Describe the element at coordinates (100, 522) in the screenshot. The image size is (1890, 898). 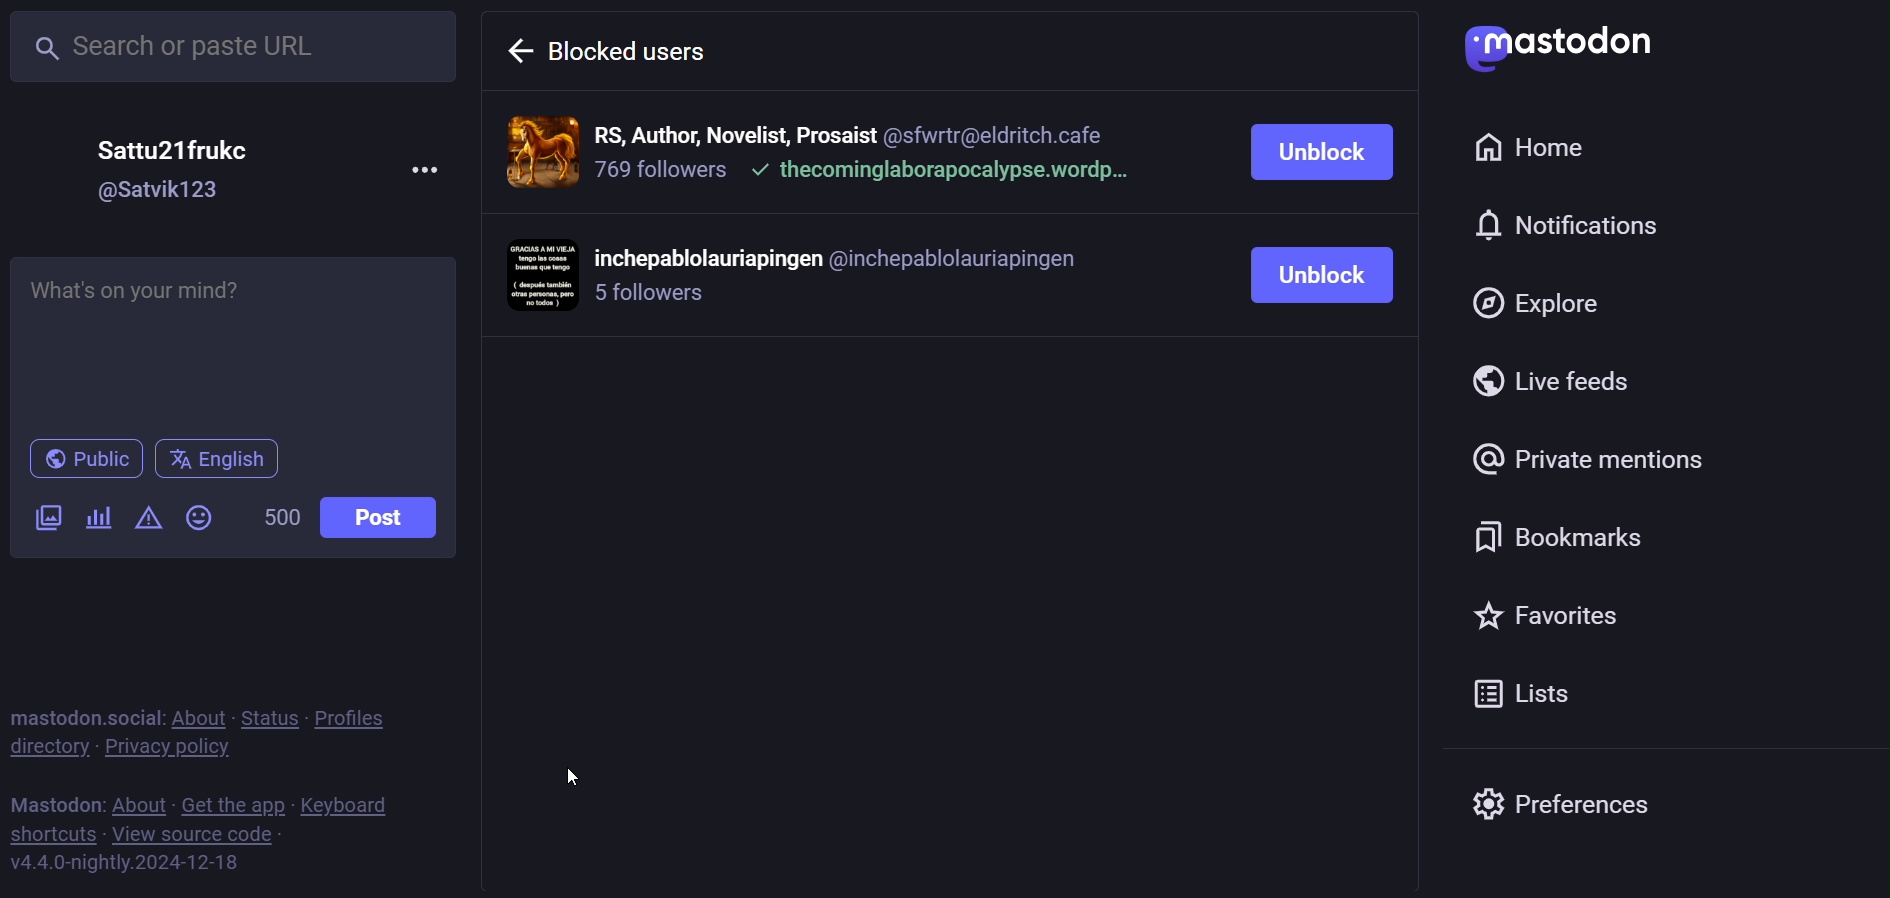
I see `add poll` at that location.